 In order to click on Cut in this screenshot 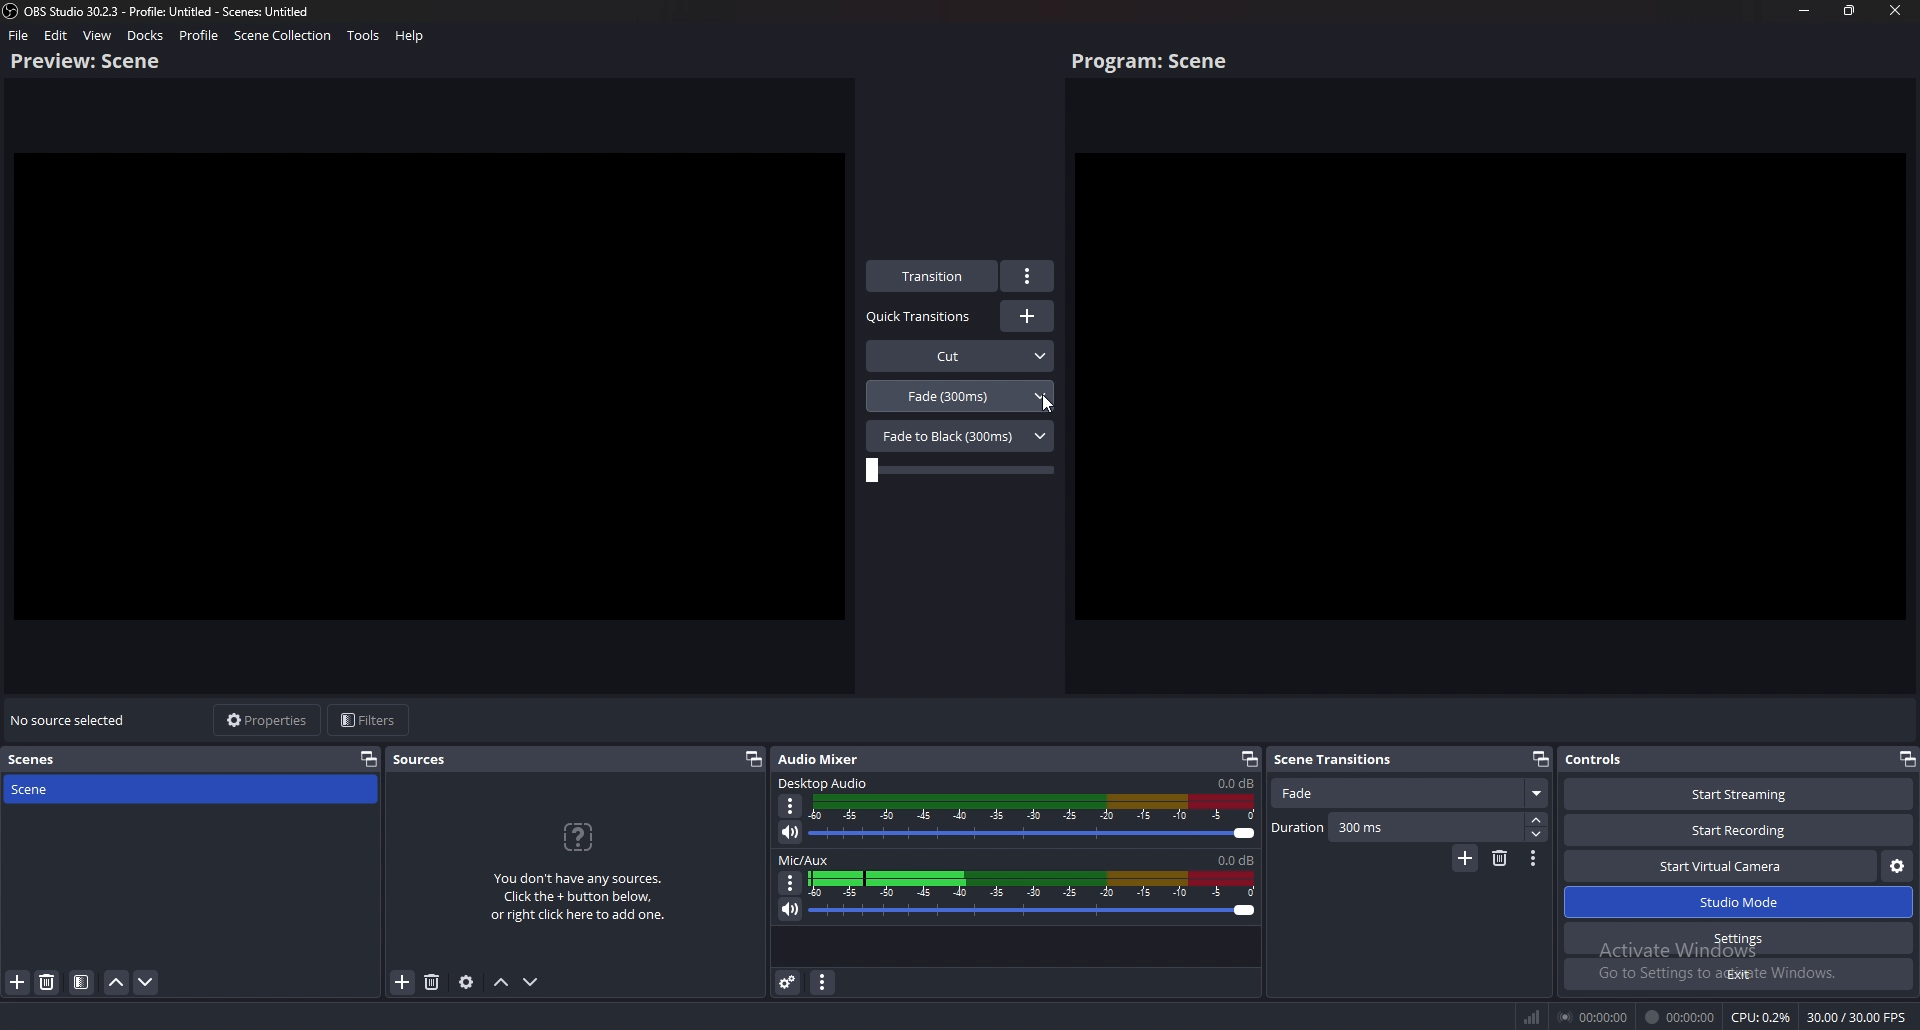, I will do `click(961, 354)`.